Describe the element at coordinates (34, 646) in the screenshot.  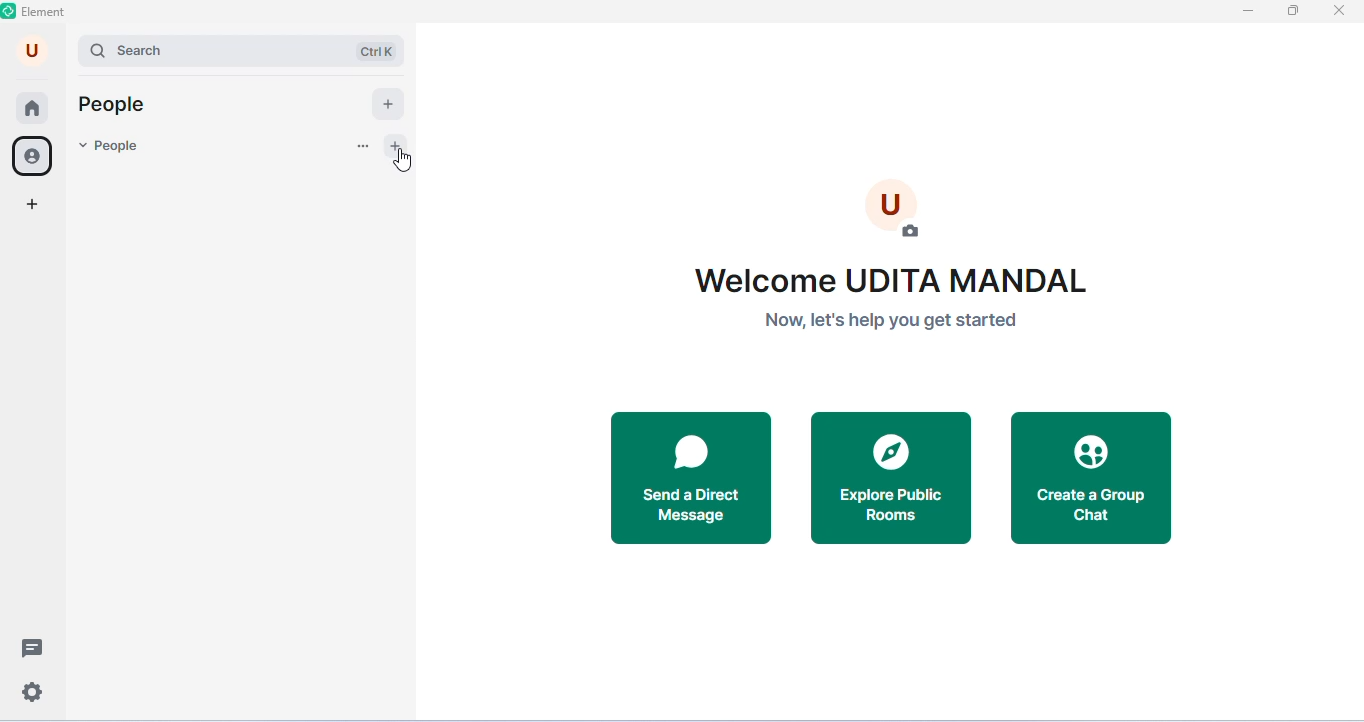
I see `threads` at that location.